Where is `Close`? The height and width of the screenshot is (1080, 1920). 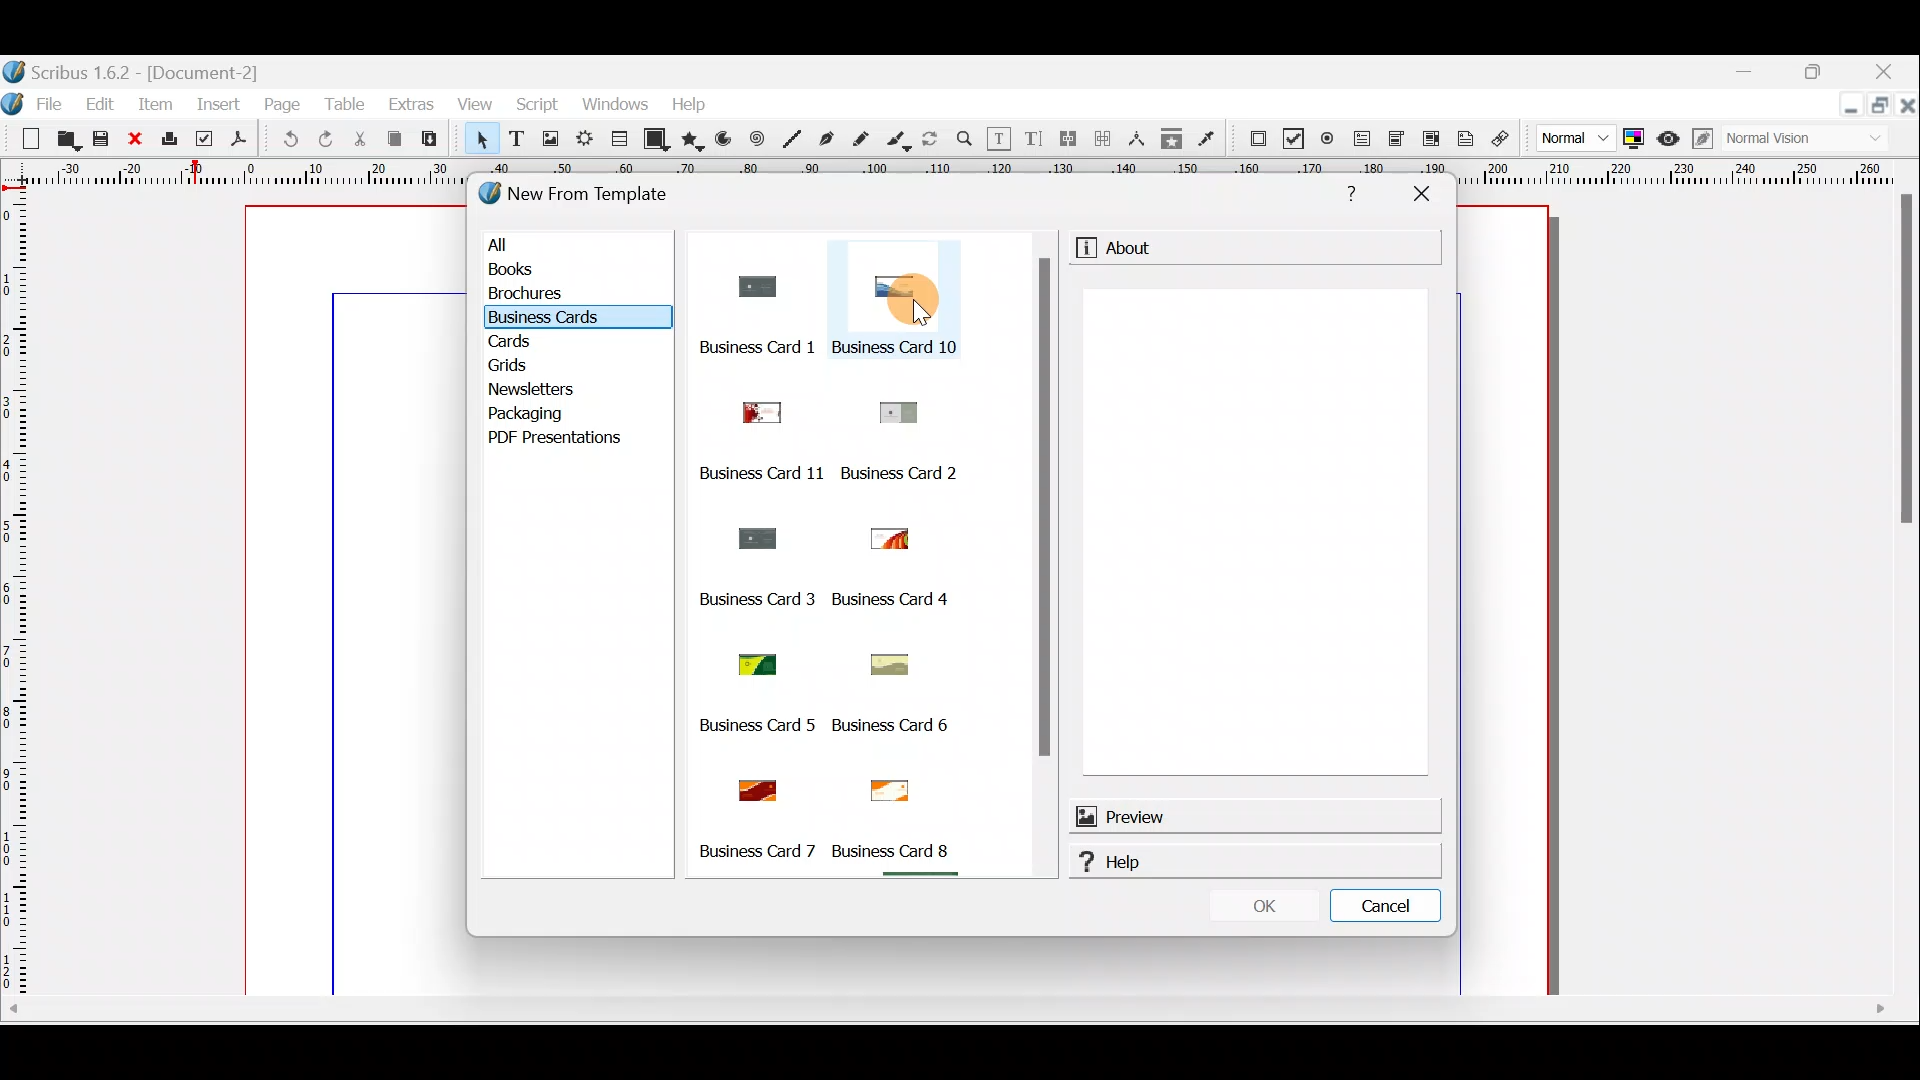
Close is located at coordinates (136, 140).